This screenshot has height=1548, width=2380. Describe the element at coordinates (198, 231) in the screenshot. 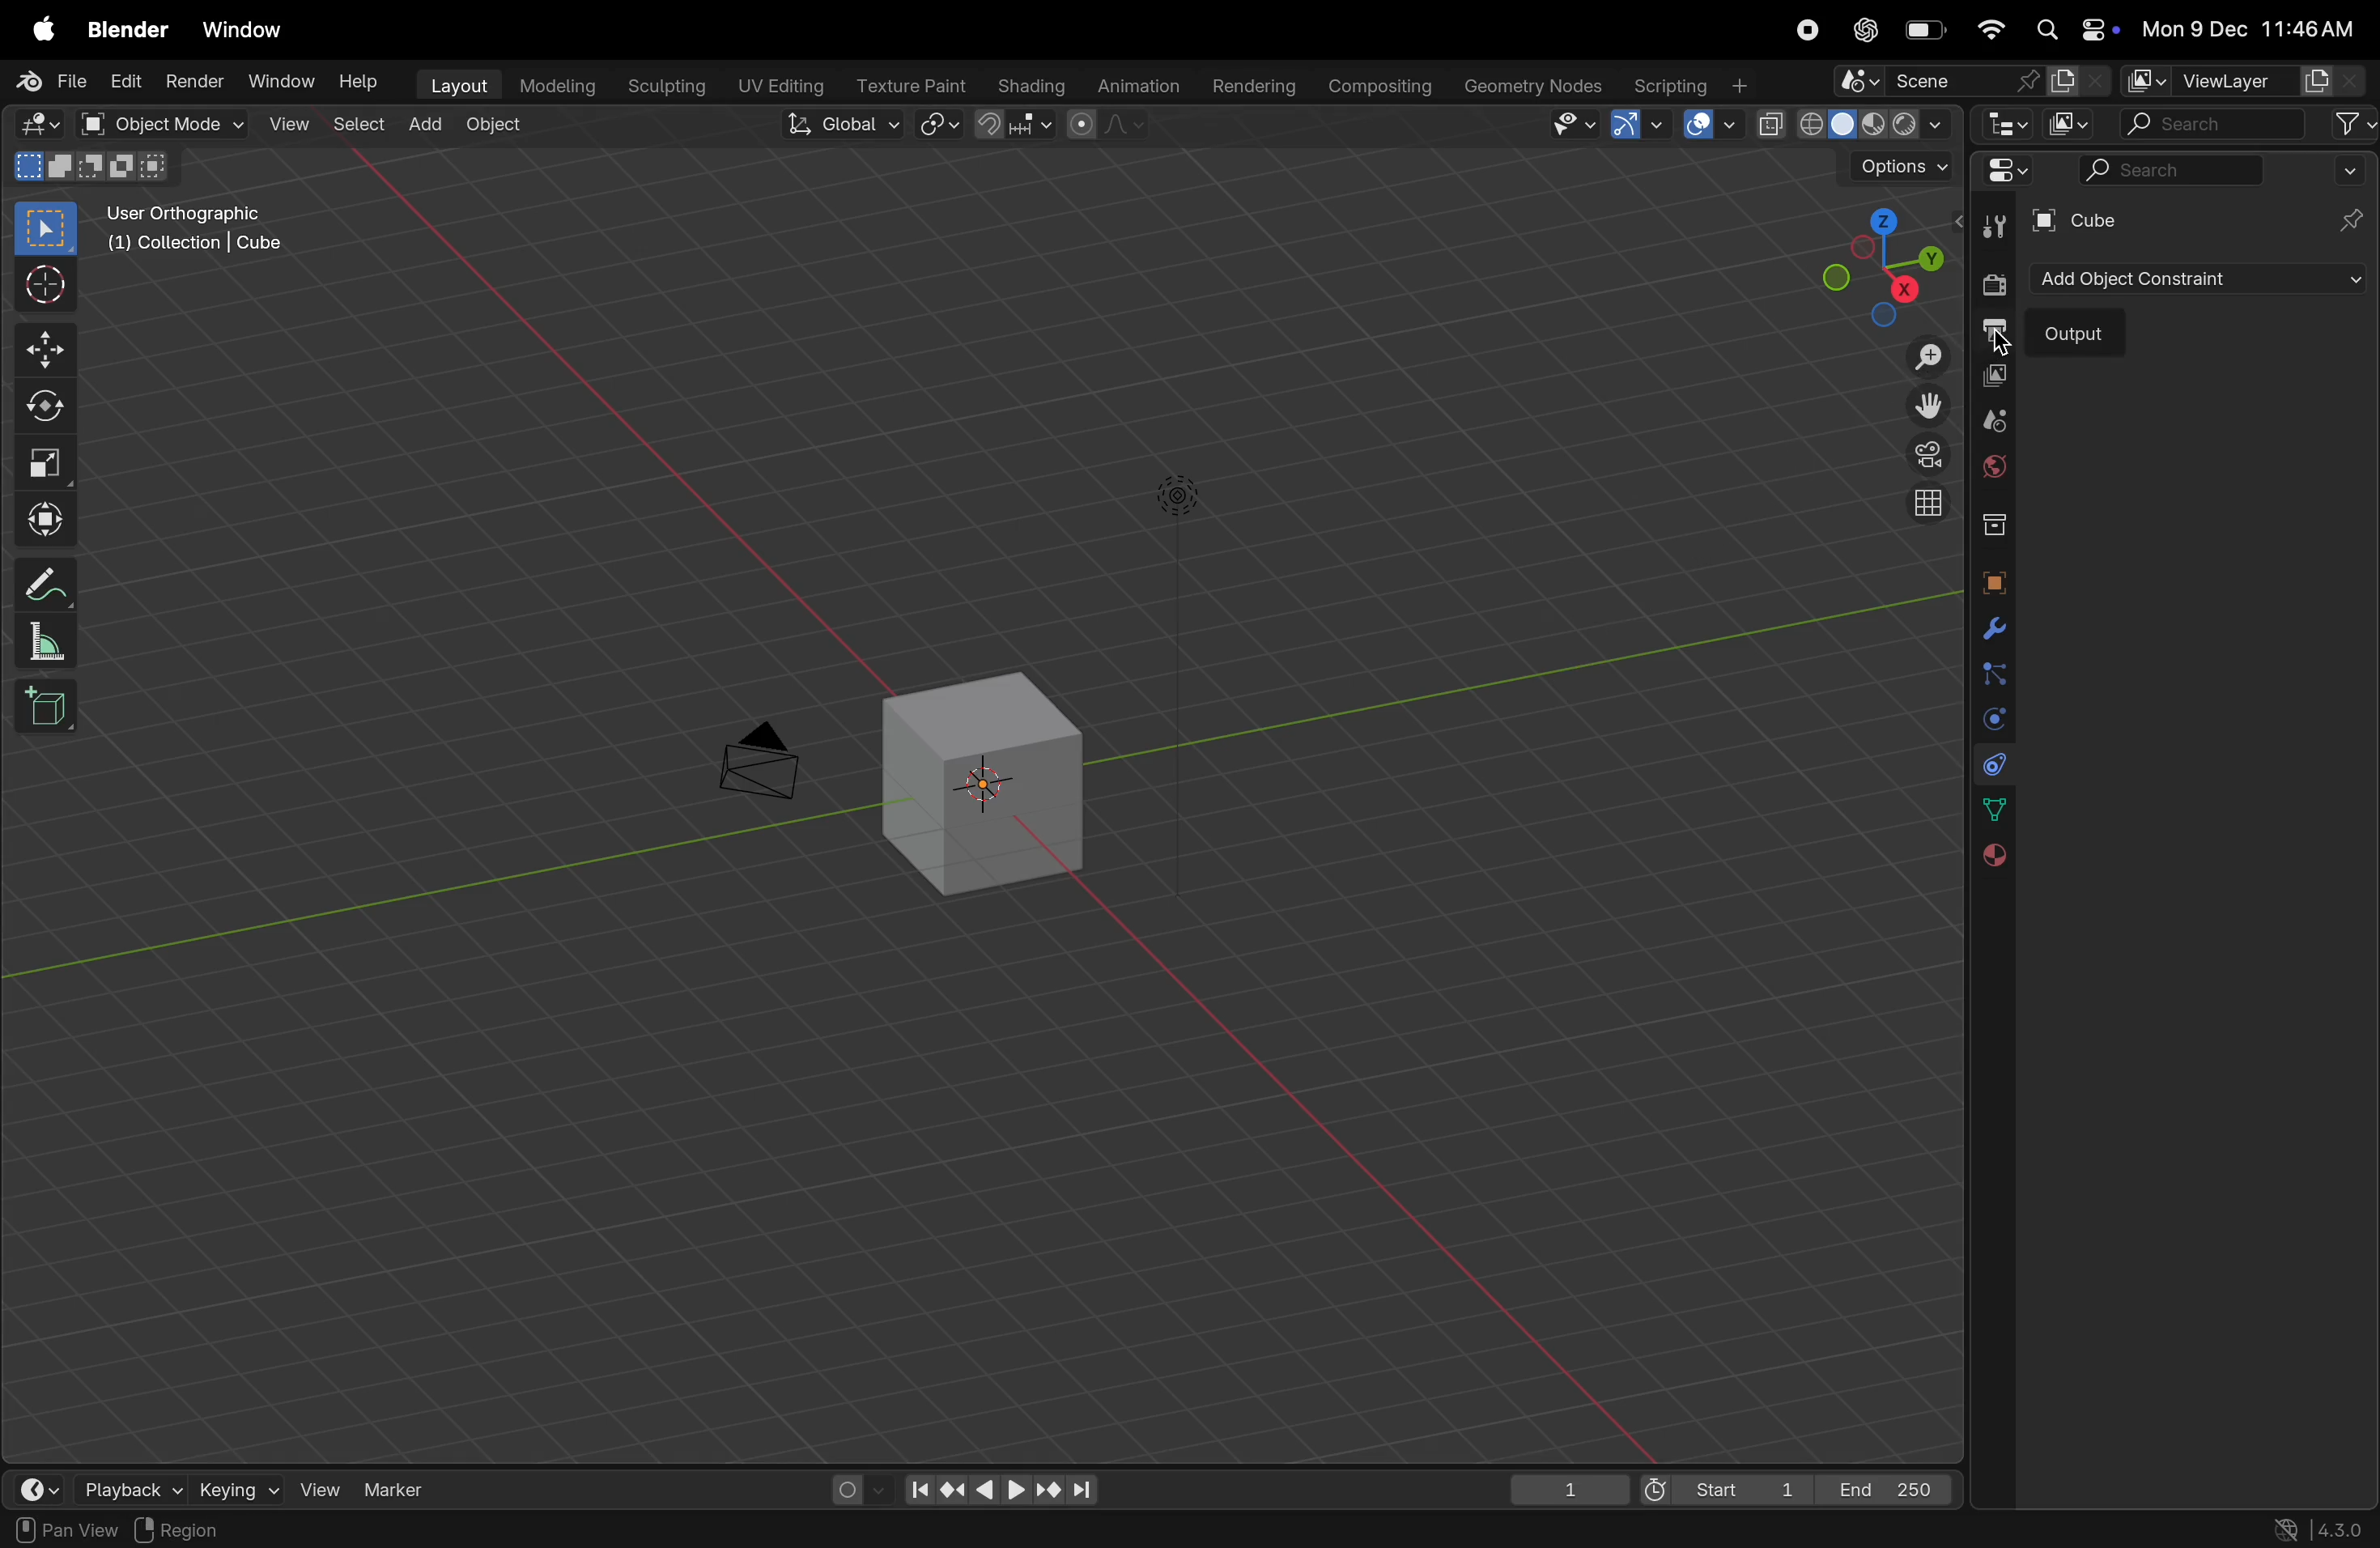

I see `user orthographic` at that location.